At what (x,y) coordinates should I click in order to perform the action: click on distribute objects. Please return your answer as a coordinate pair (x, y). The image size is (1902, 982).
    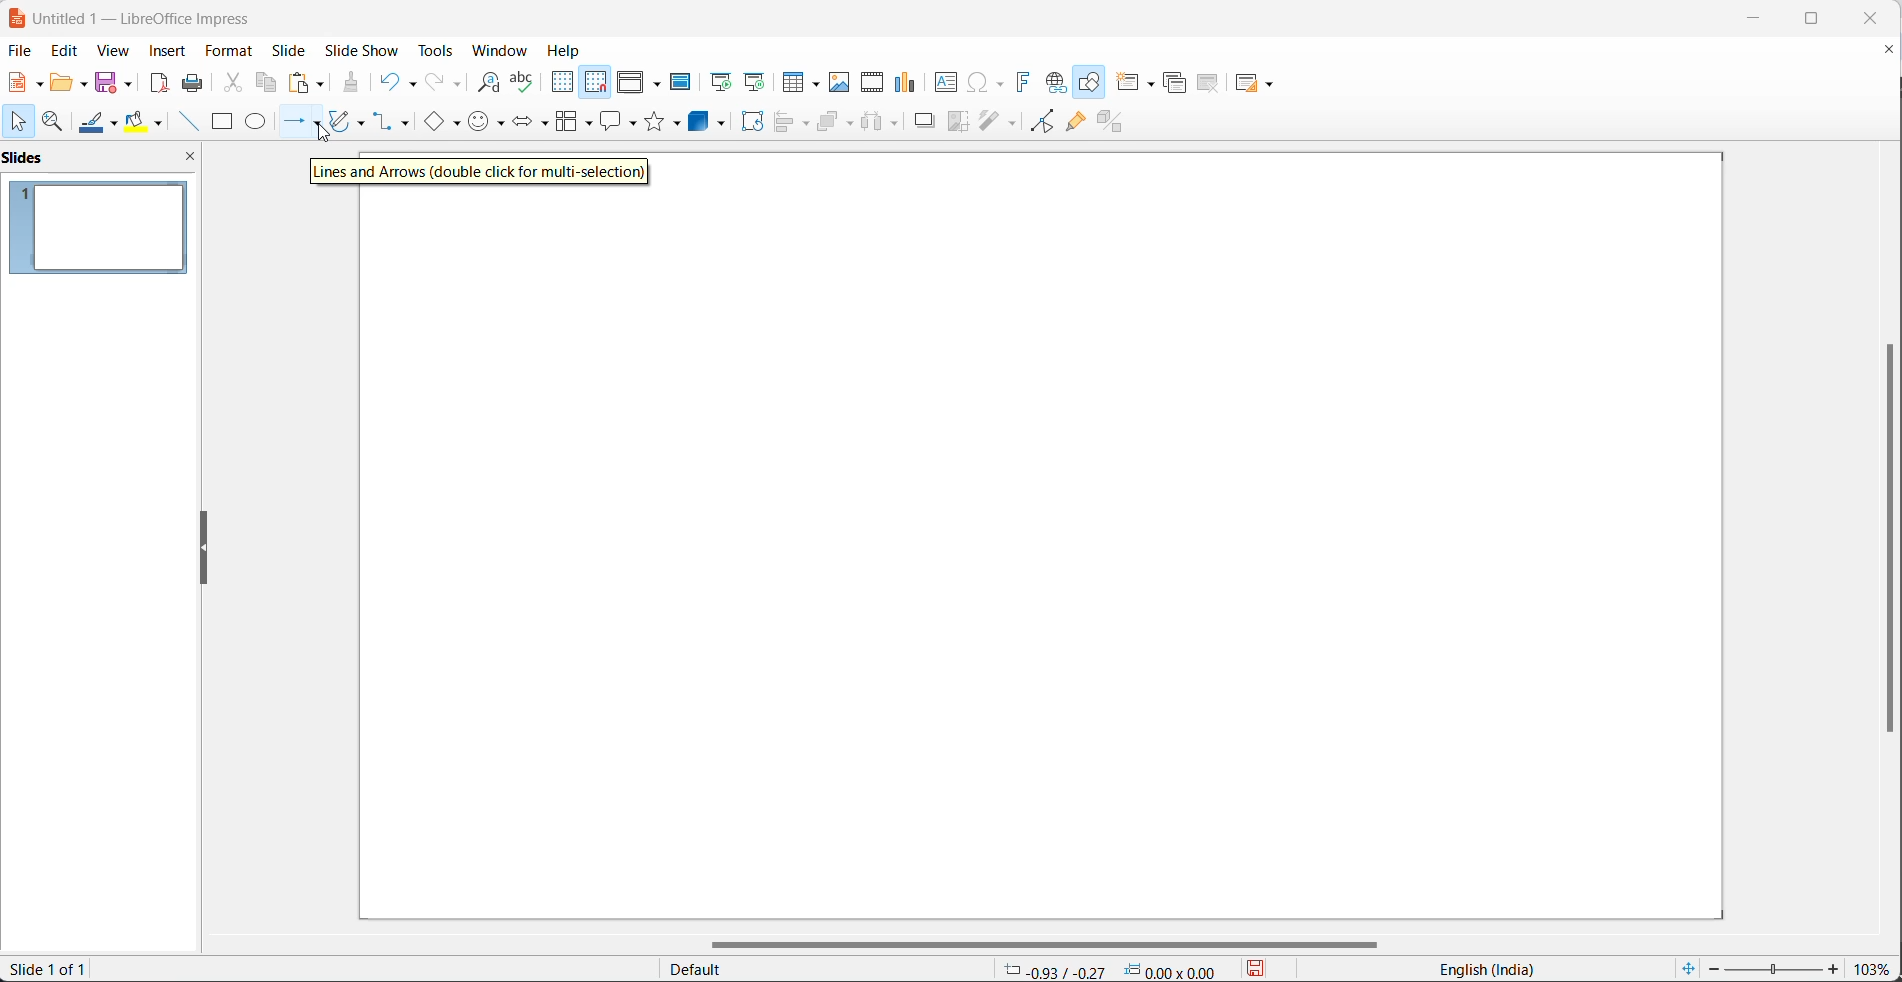
    Looking at the image, I should click on (882, 124).